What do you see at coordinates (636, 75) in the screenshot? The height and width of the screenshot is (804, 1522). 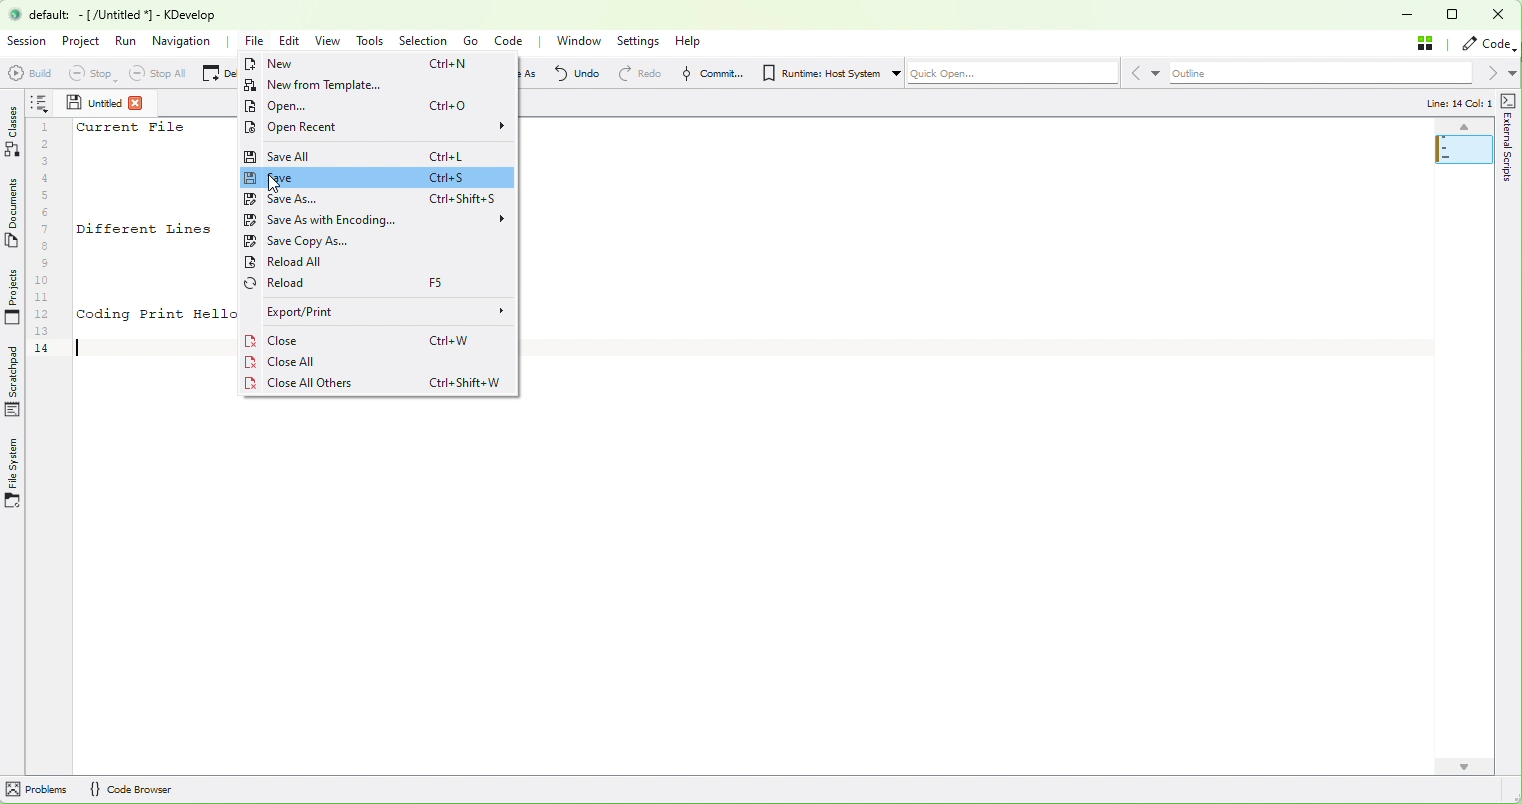 I see `redo` at bounding box center [636, 75].